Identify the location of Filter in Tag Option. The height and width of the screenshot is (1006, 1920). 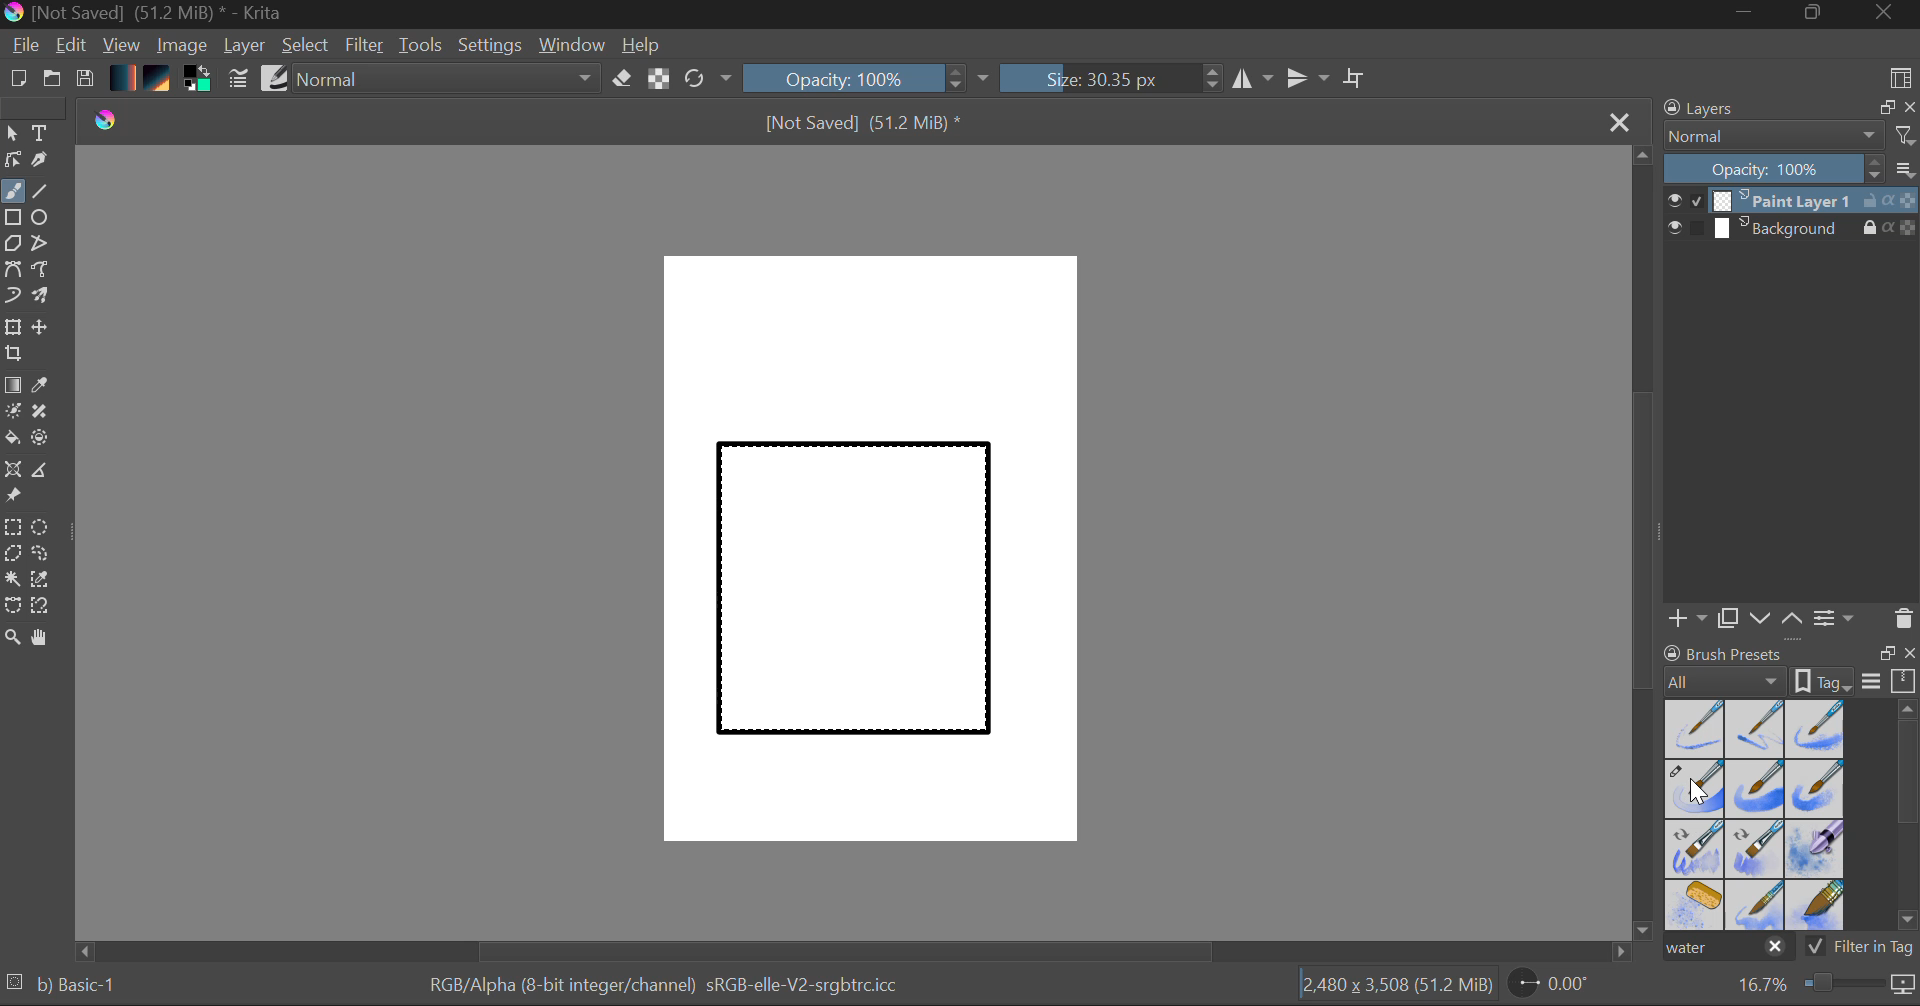
(1861, 949).